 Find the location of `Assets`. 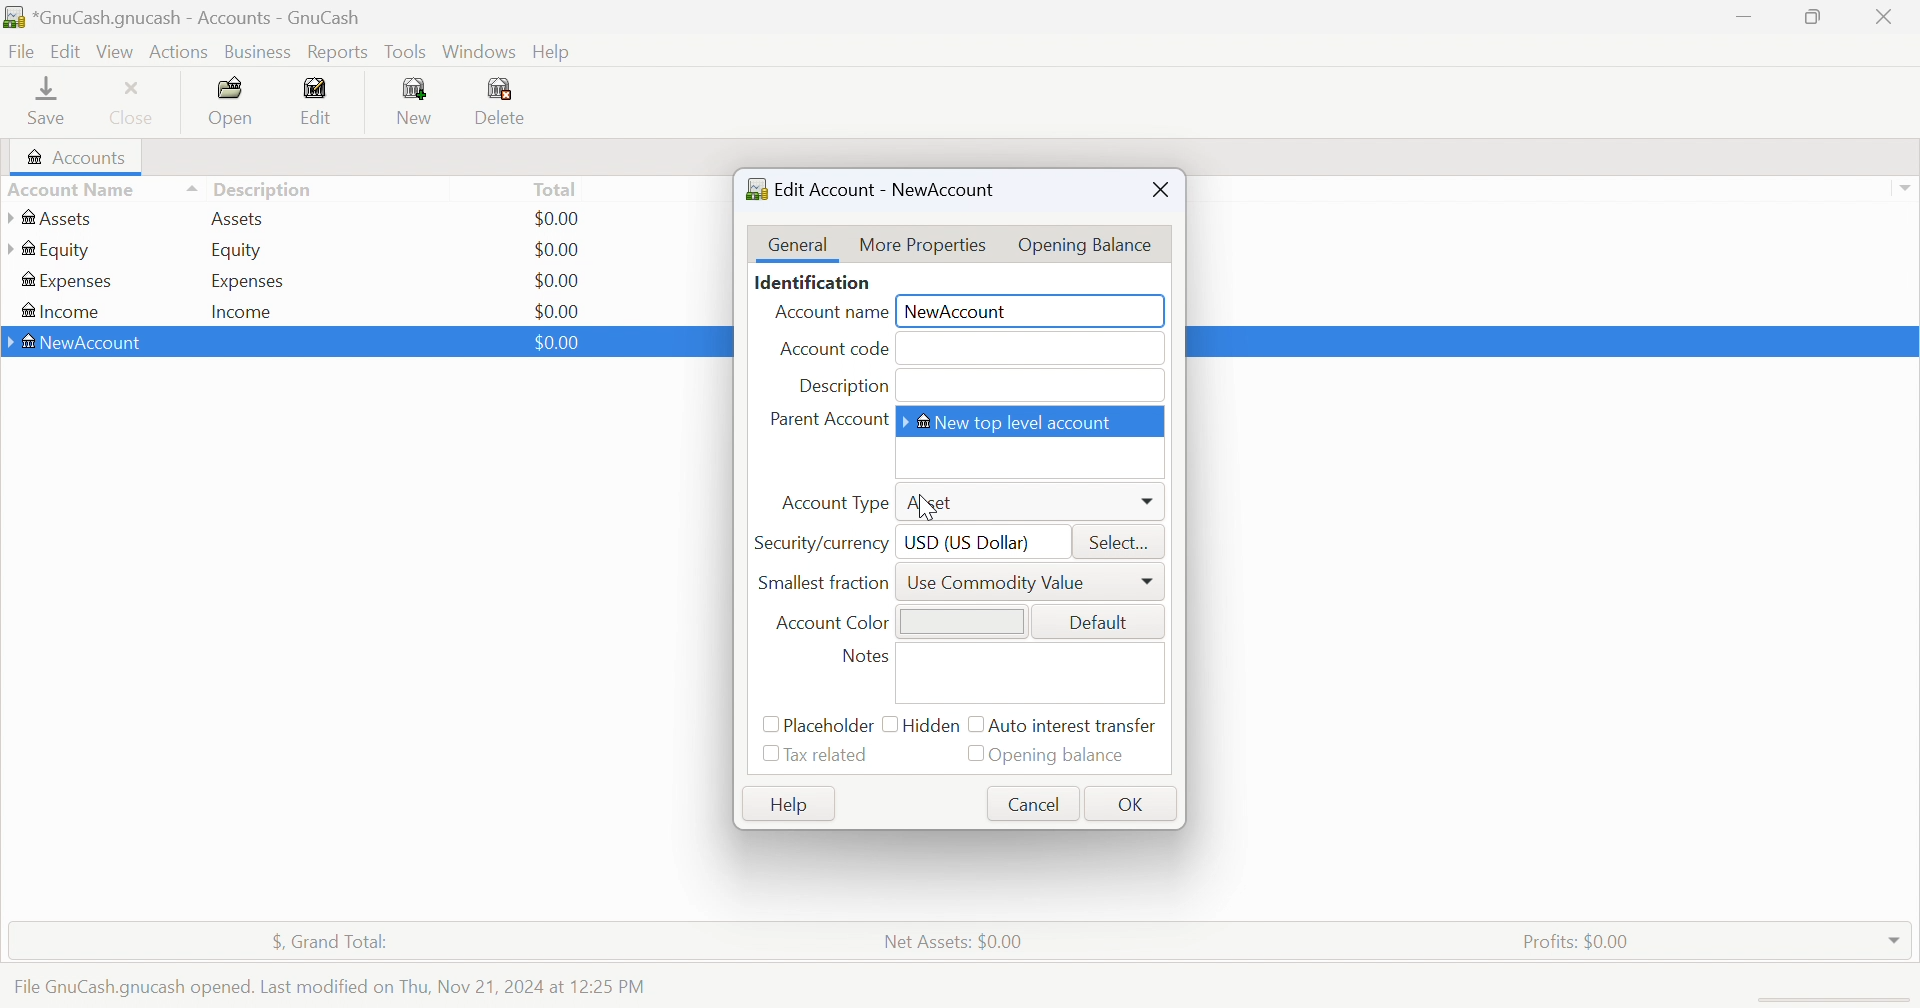

Assets is located at coordinates (61, 218).